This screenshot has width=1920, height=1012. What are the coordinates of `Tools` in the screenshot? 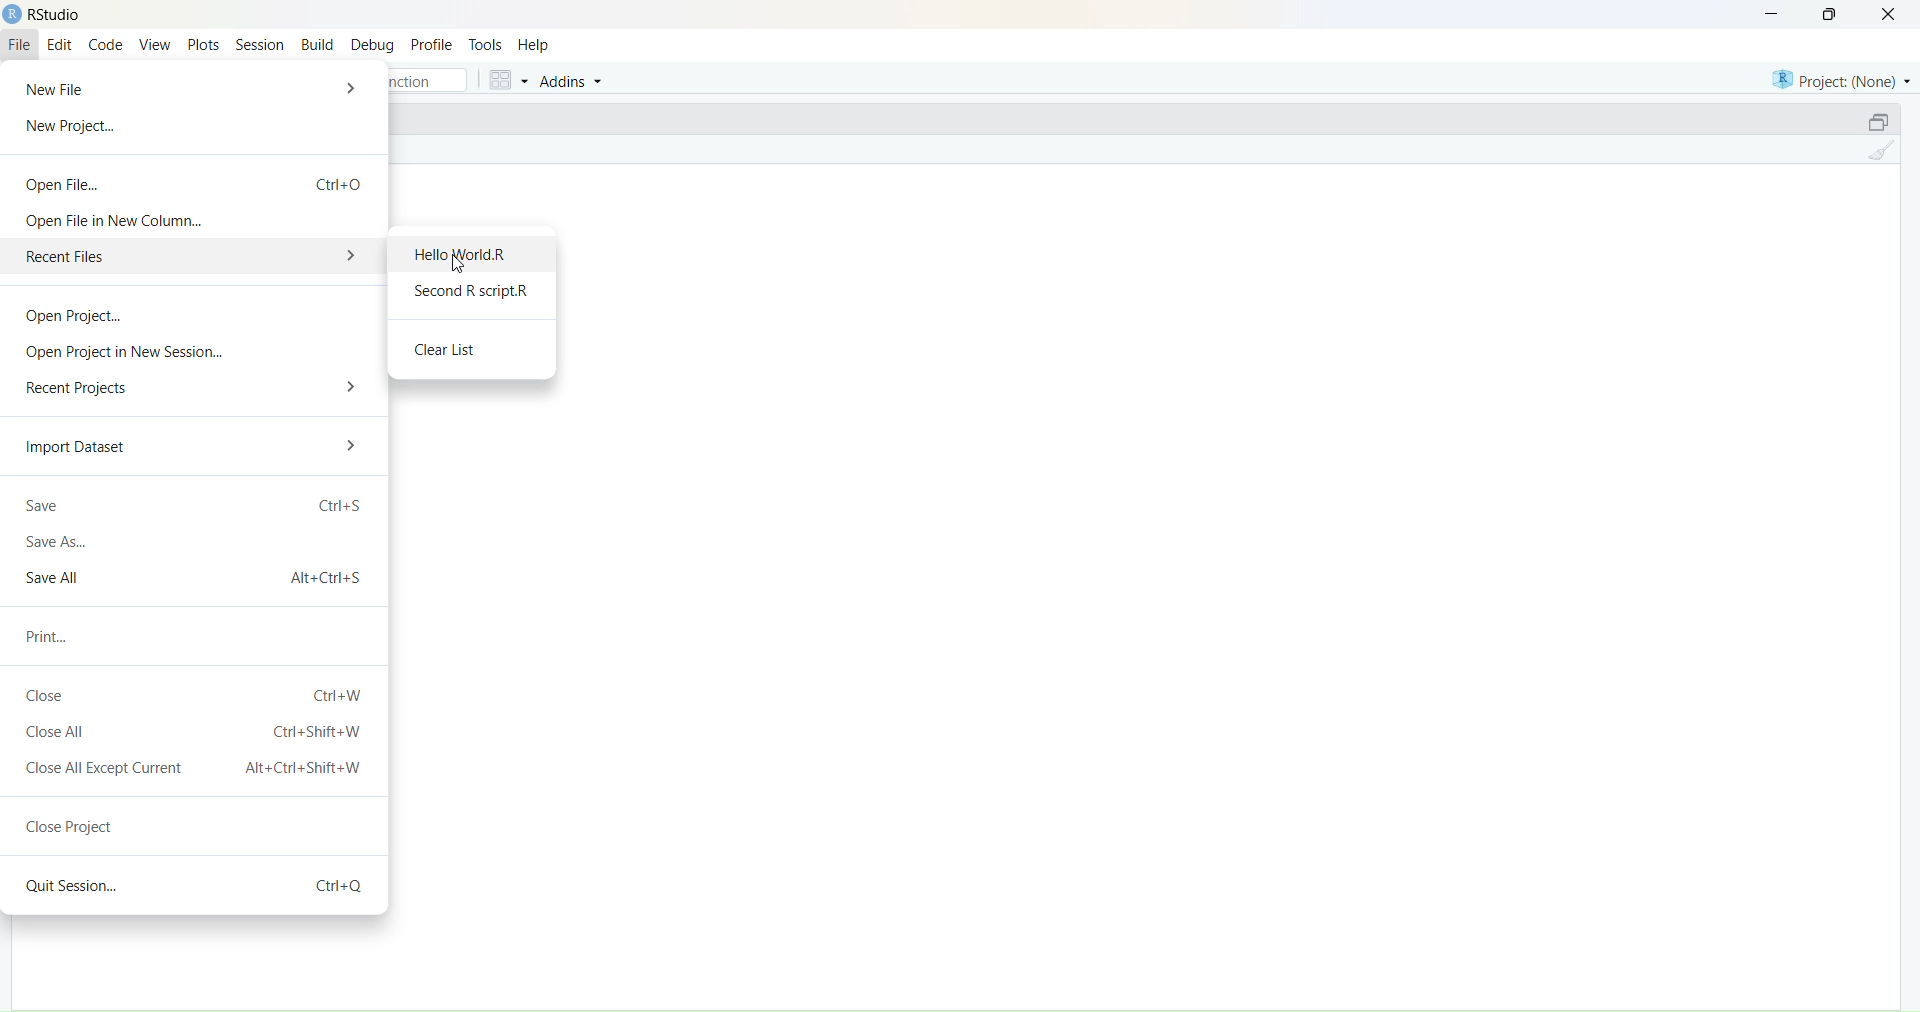 It's located at (487, 44).